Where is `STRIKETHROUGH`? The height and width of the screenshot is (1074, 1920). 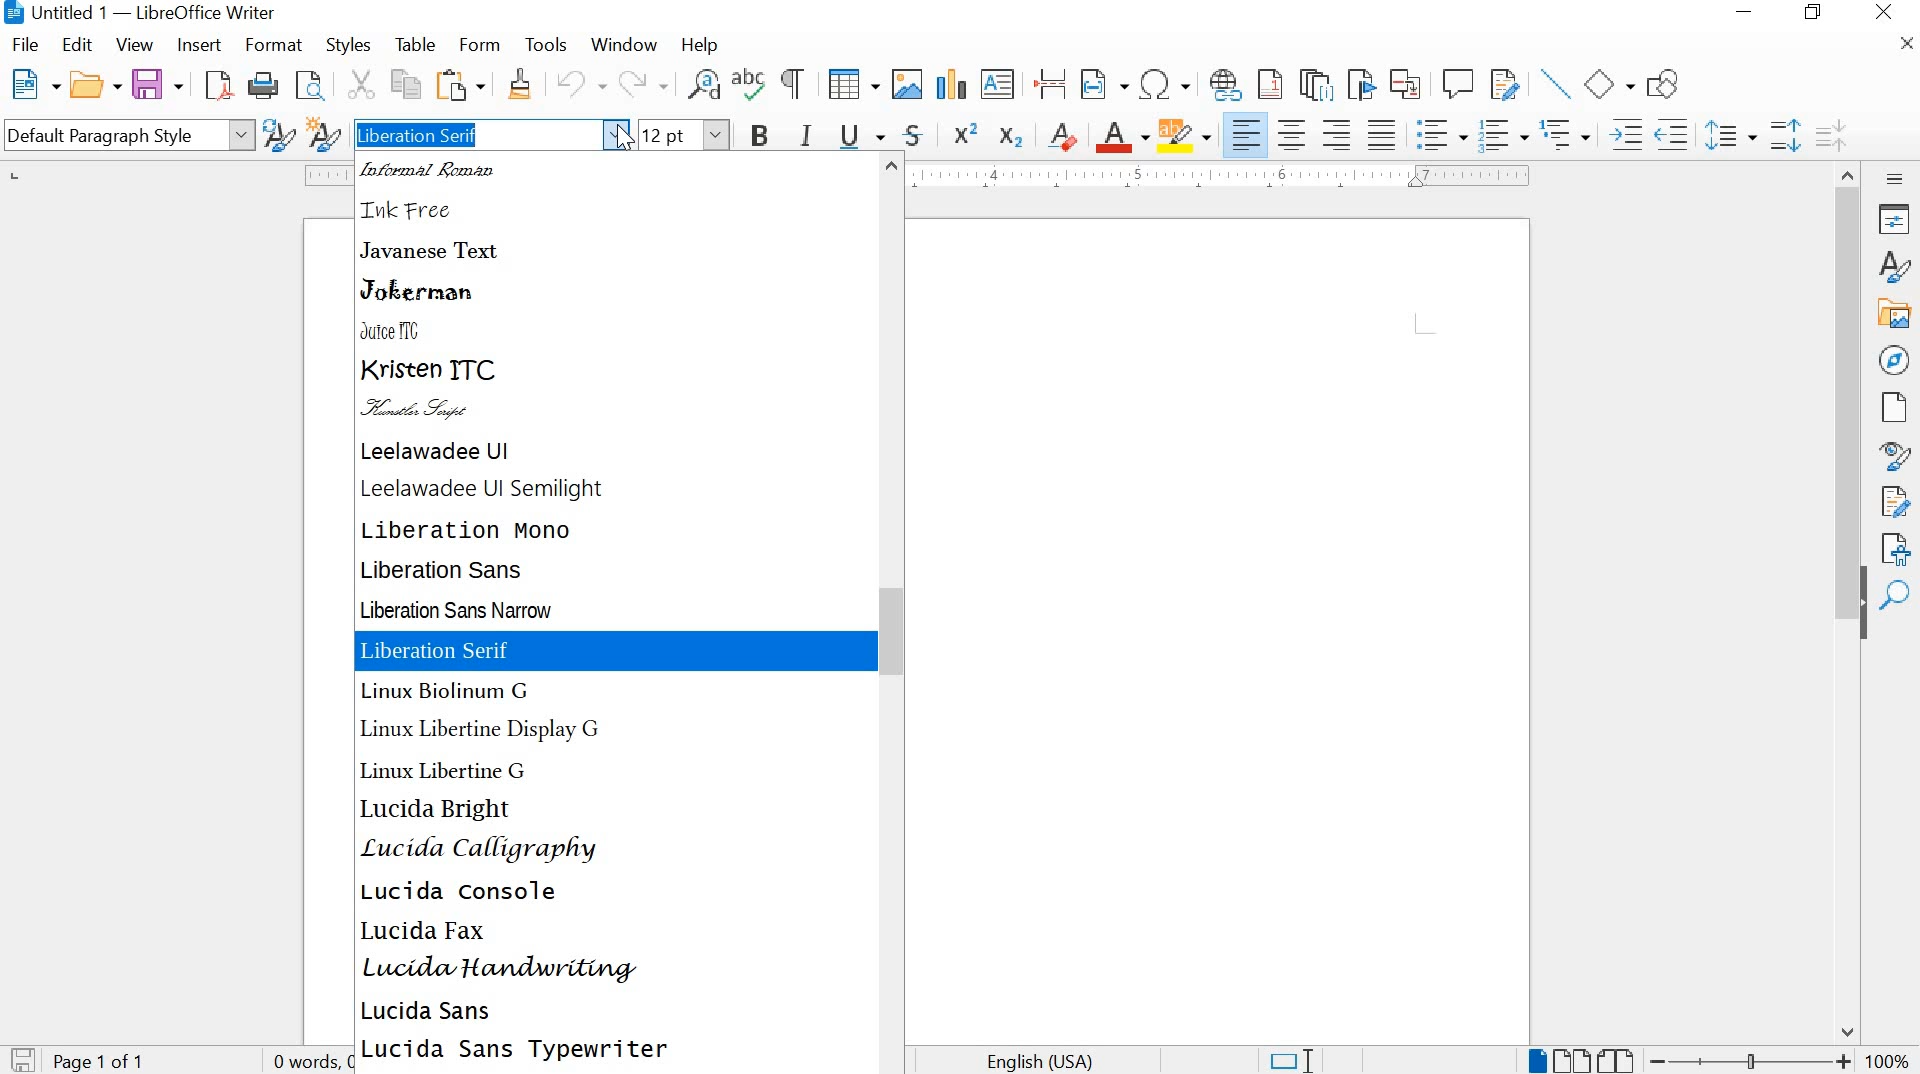 STRIKETHROUGH is located at coordinates (913, 138).